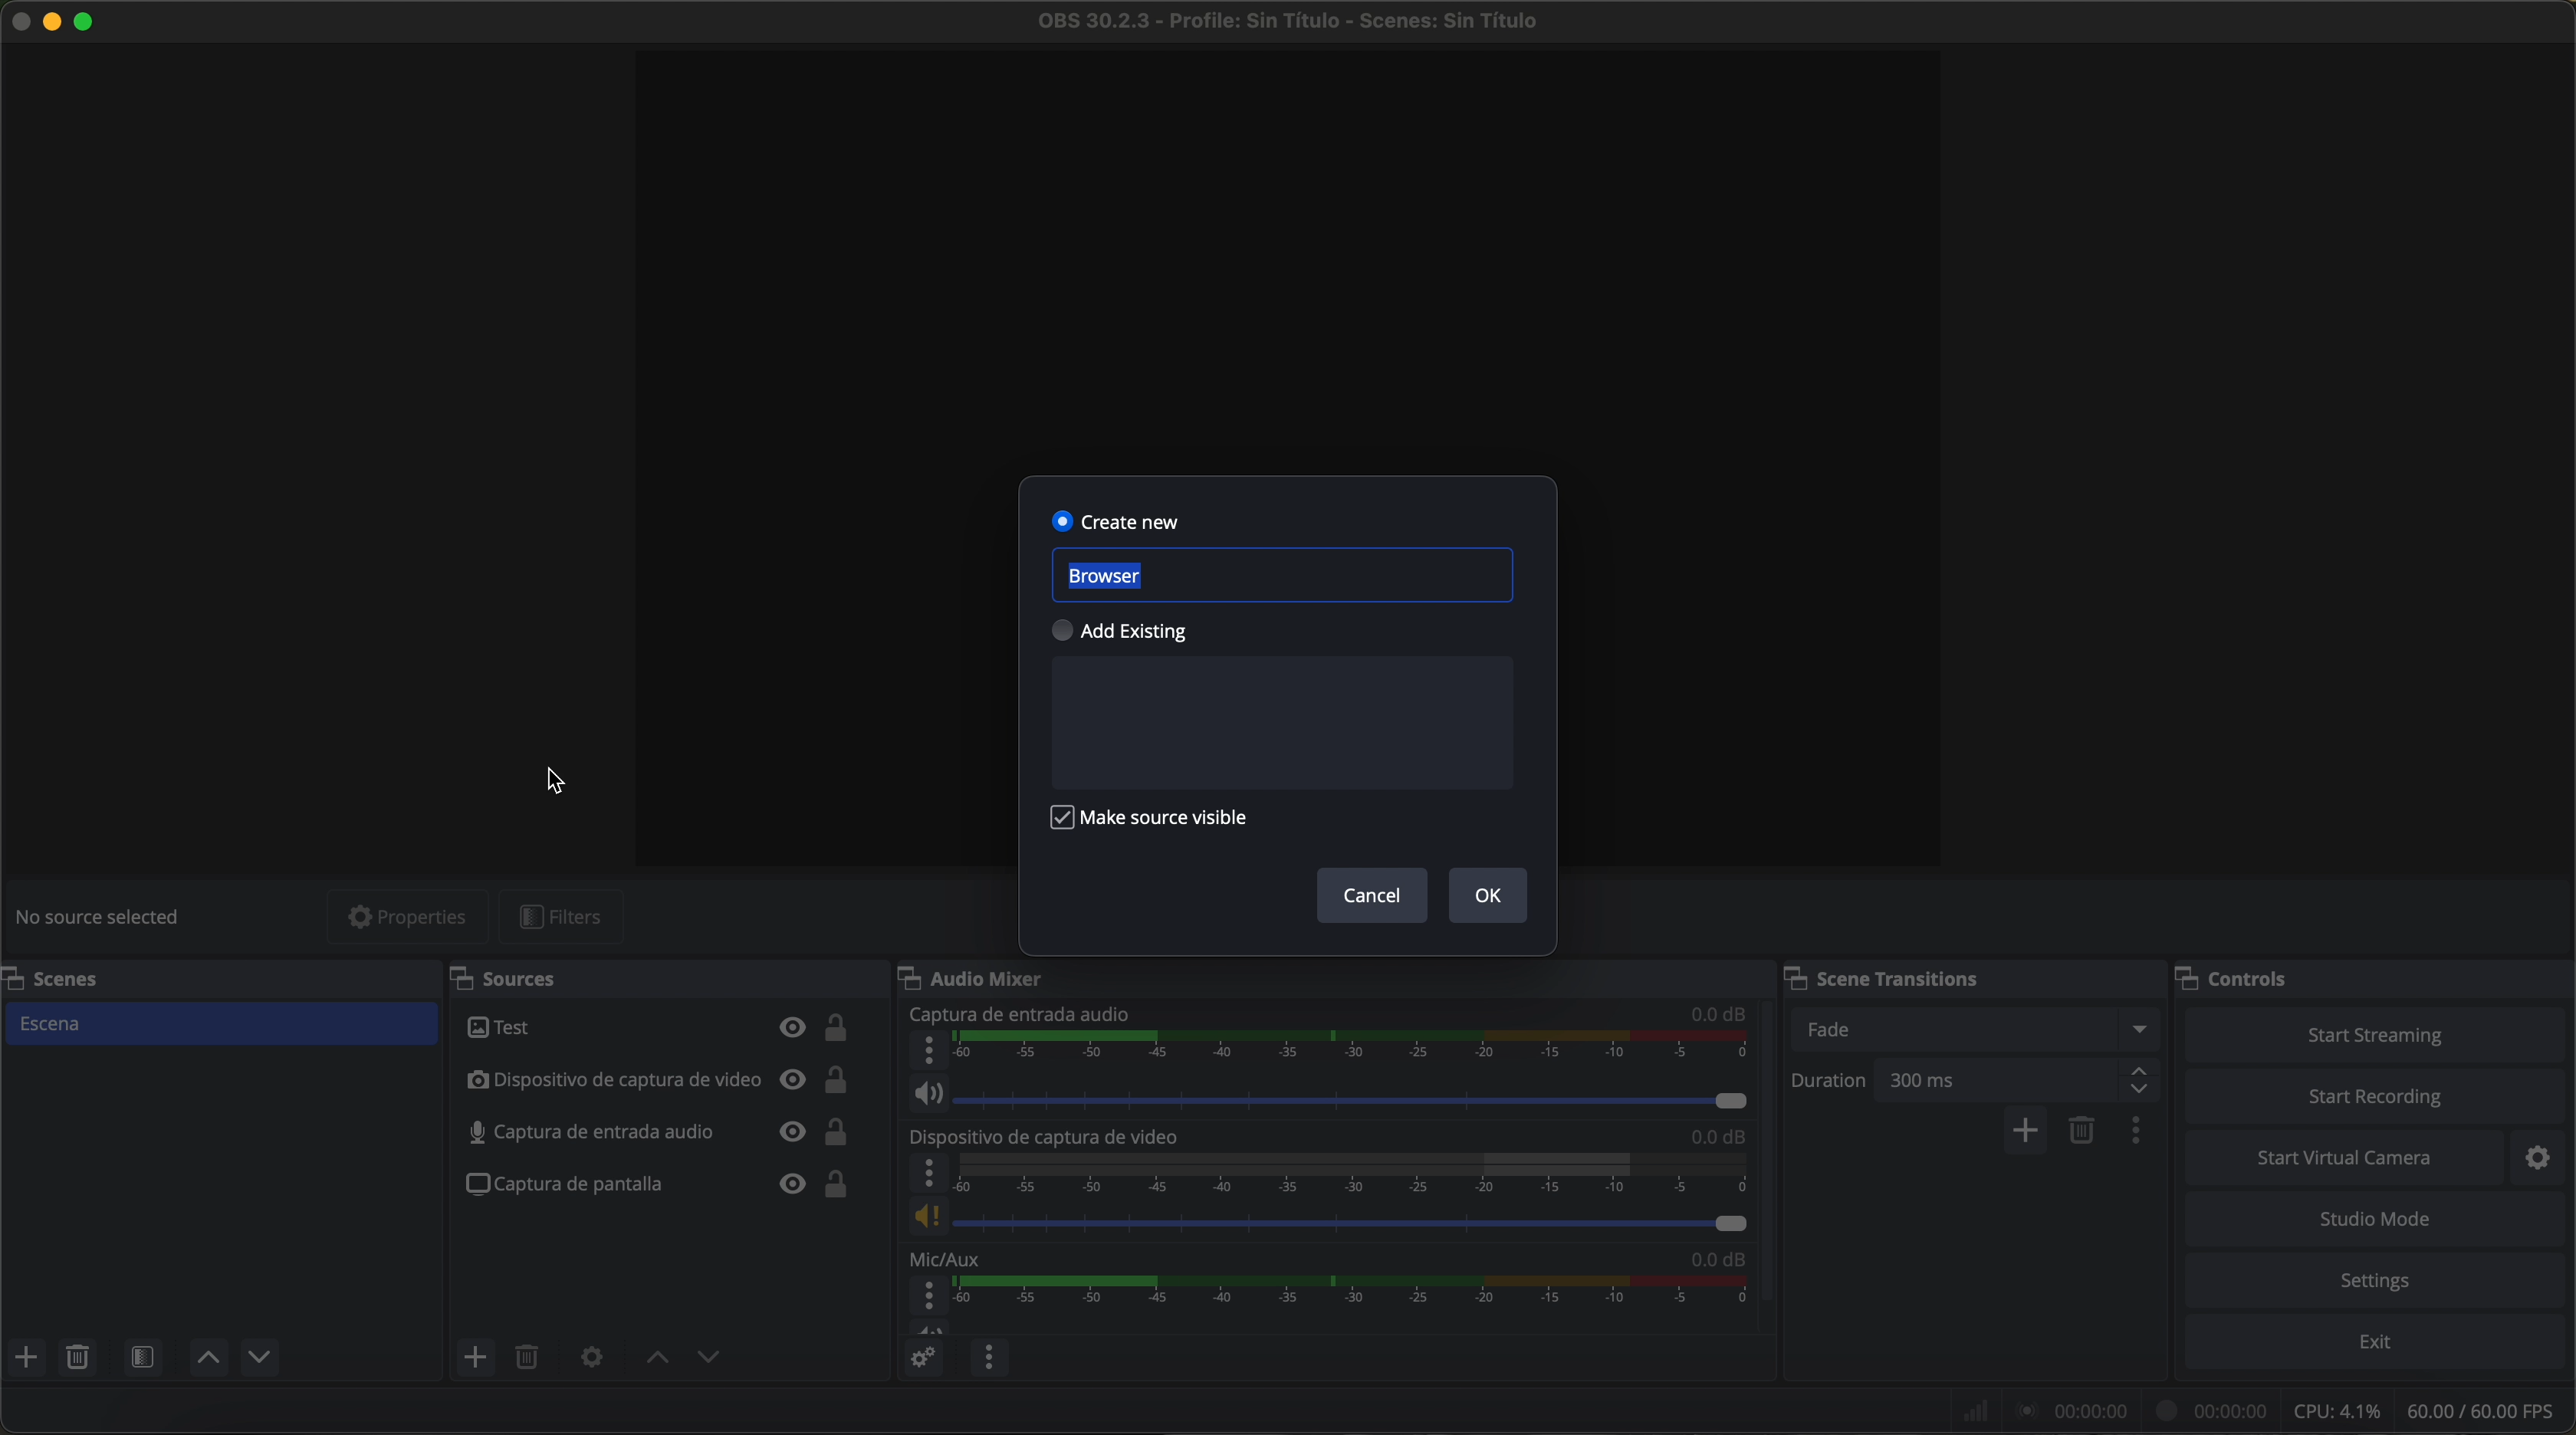 The width and height of the screenshot is (2576, 1435). I want to click on data, so click(2262, 1409).